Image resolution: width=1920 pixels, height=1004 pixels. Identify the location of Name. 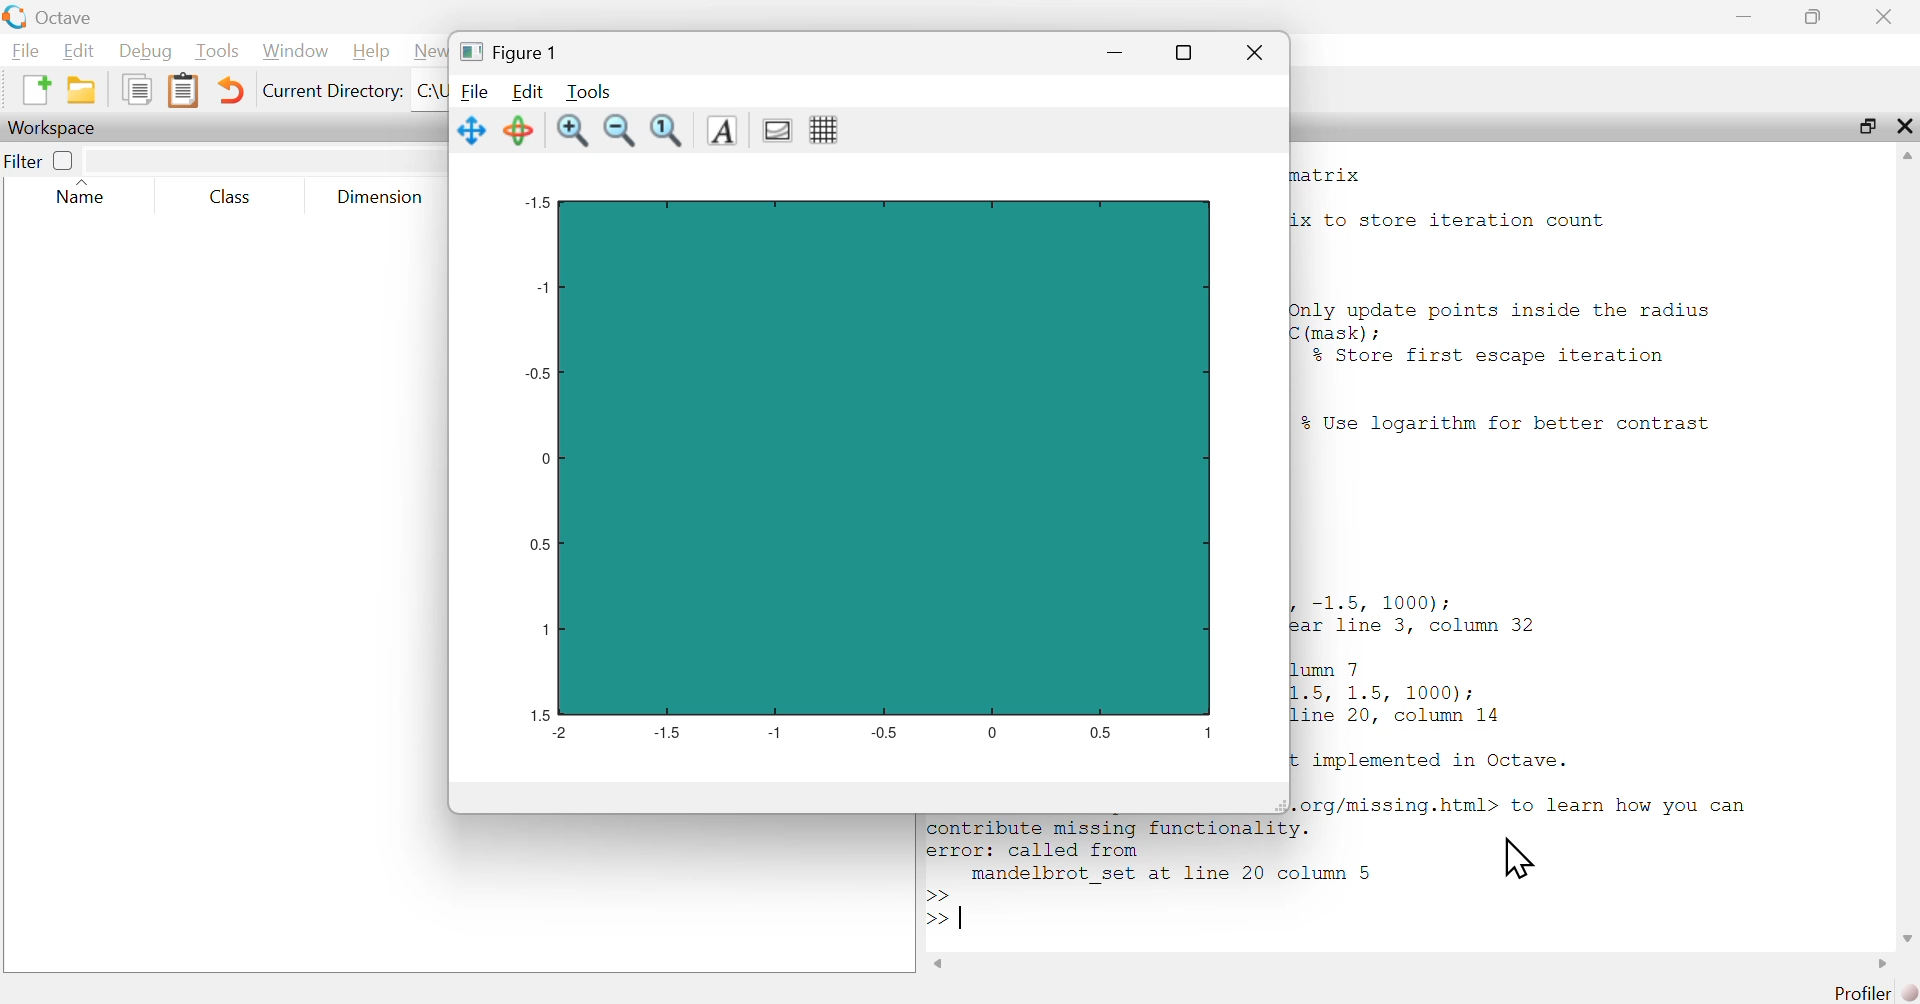
(90, 194).